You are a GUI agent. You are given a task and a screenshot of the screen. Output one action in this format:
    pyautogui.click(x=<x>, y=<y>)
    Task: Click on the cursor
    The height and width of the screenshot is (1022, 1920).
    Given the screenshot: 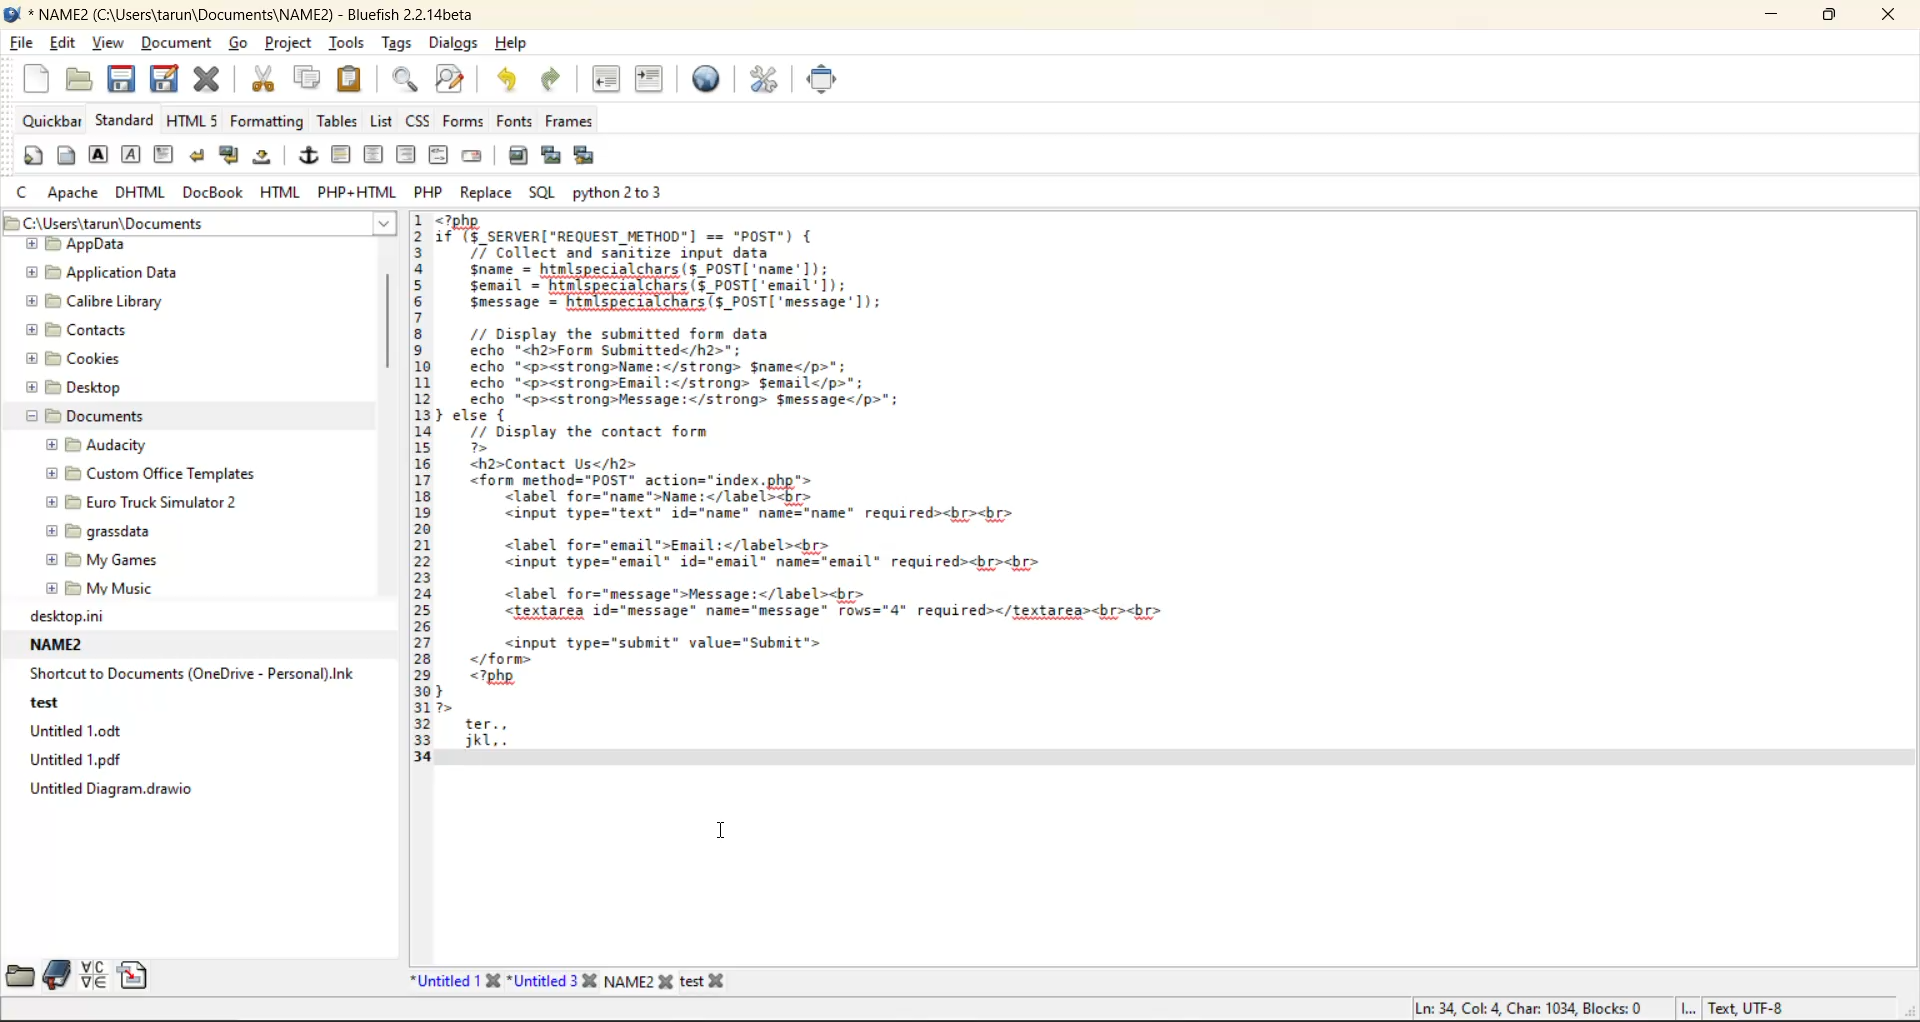 What is the action you would take?
    pyautogui.click(x=725, y=829)
    